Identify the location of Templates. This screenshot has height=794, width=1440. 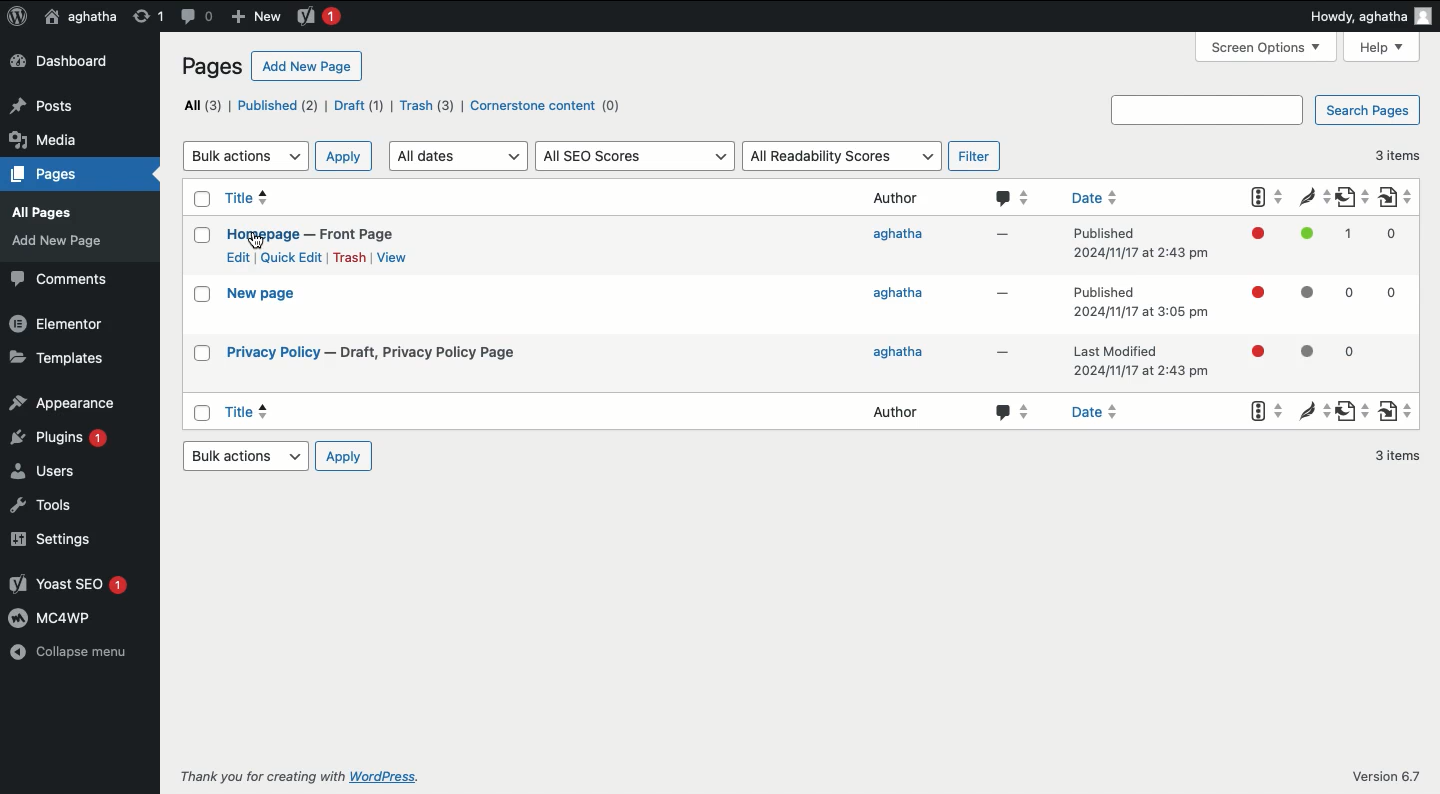
(55, 360).